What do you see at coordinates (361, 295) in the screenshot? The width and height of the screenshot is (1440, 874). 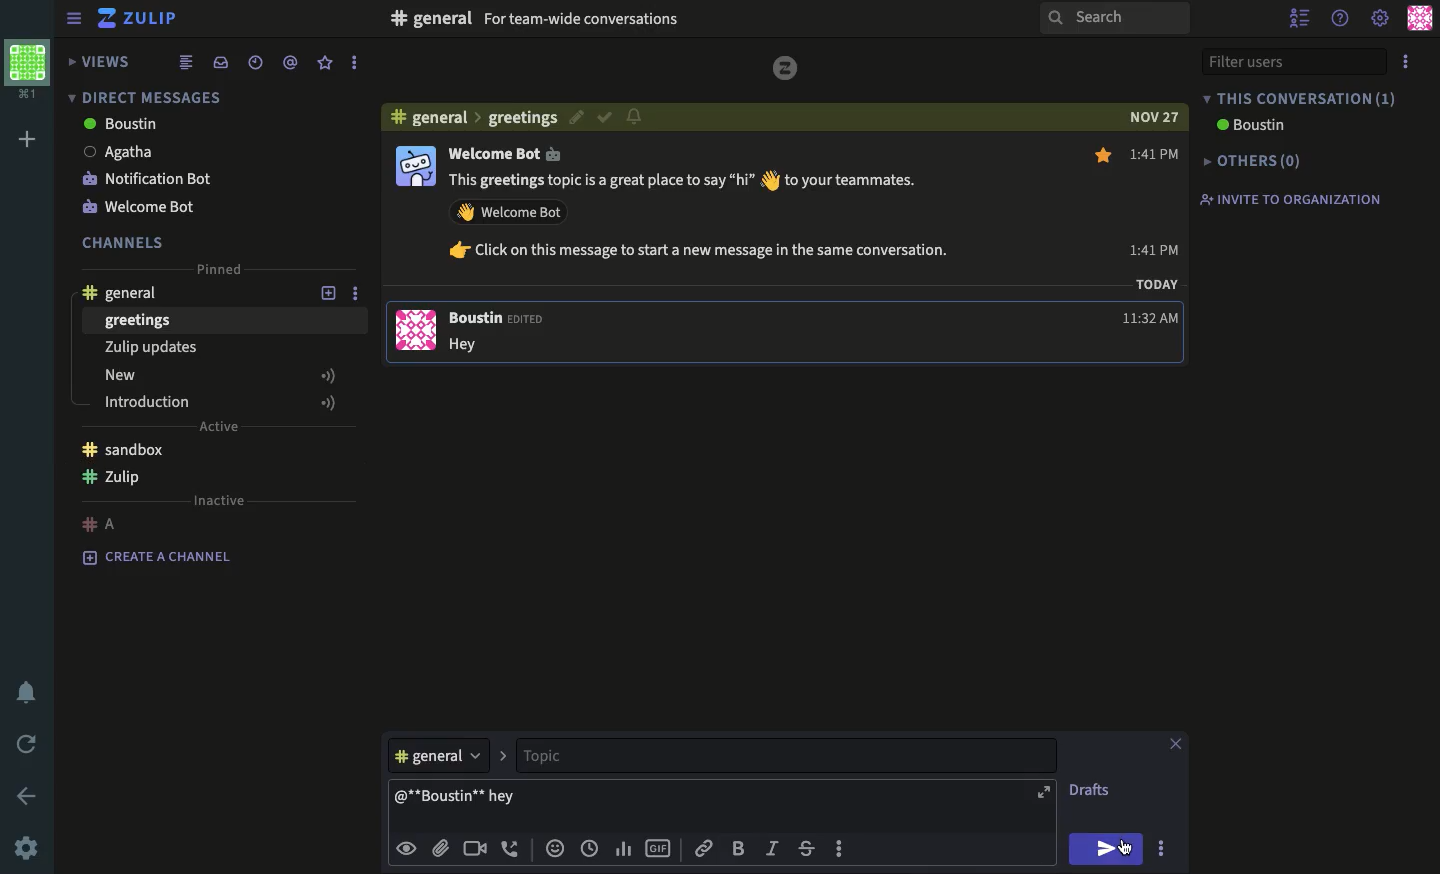 I see `options` at bounding box center [361, 295].